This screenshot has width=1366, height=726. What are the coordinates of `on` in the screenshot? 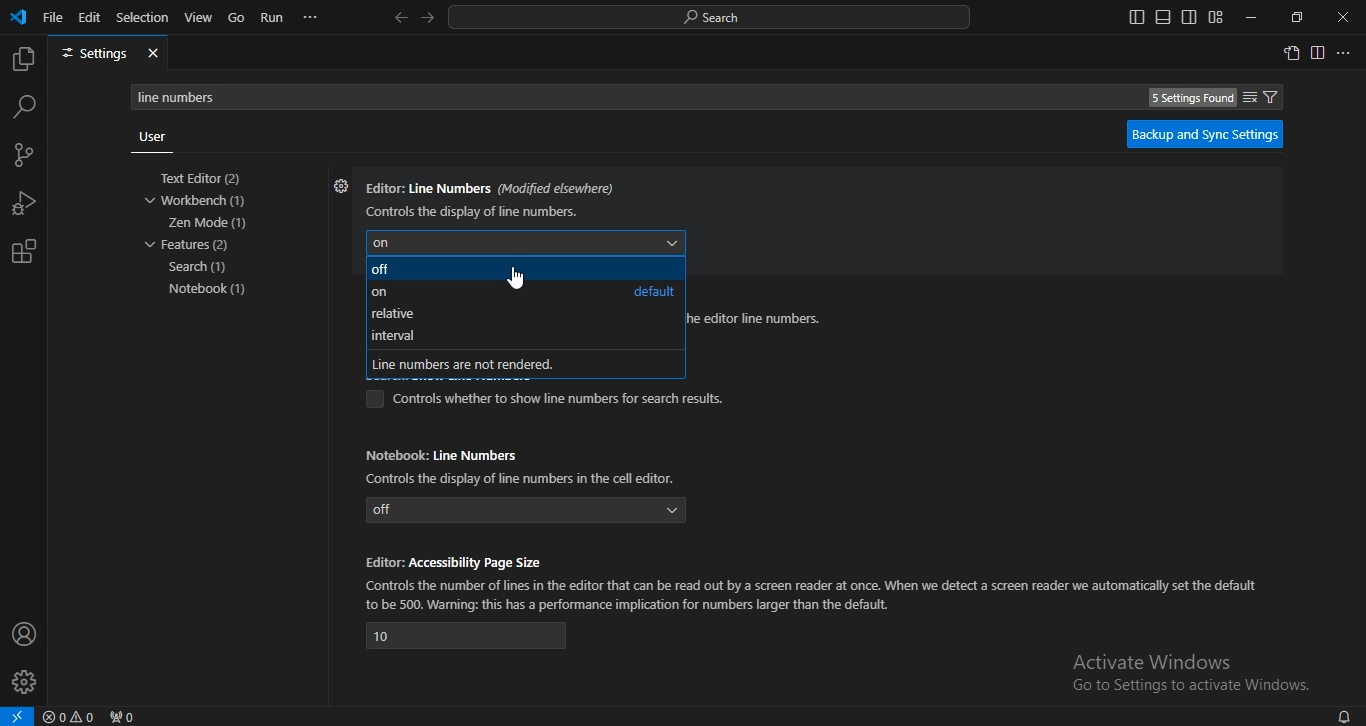 It's located at (522, 241).